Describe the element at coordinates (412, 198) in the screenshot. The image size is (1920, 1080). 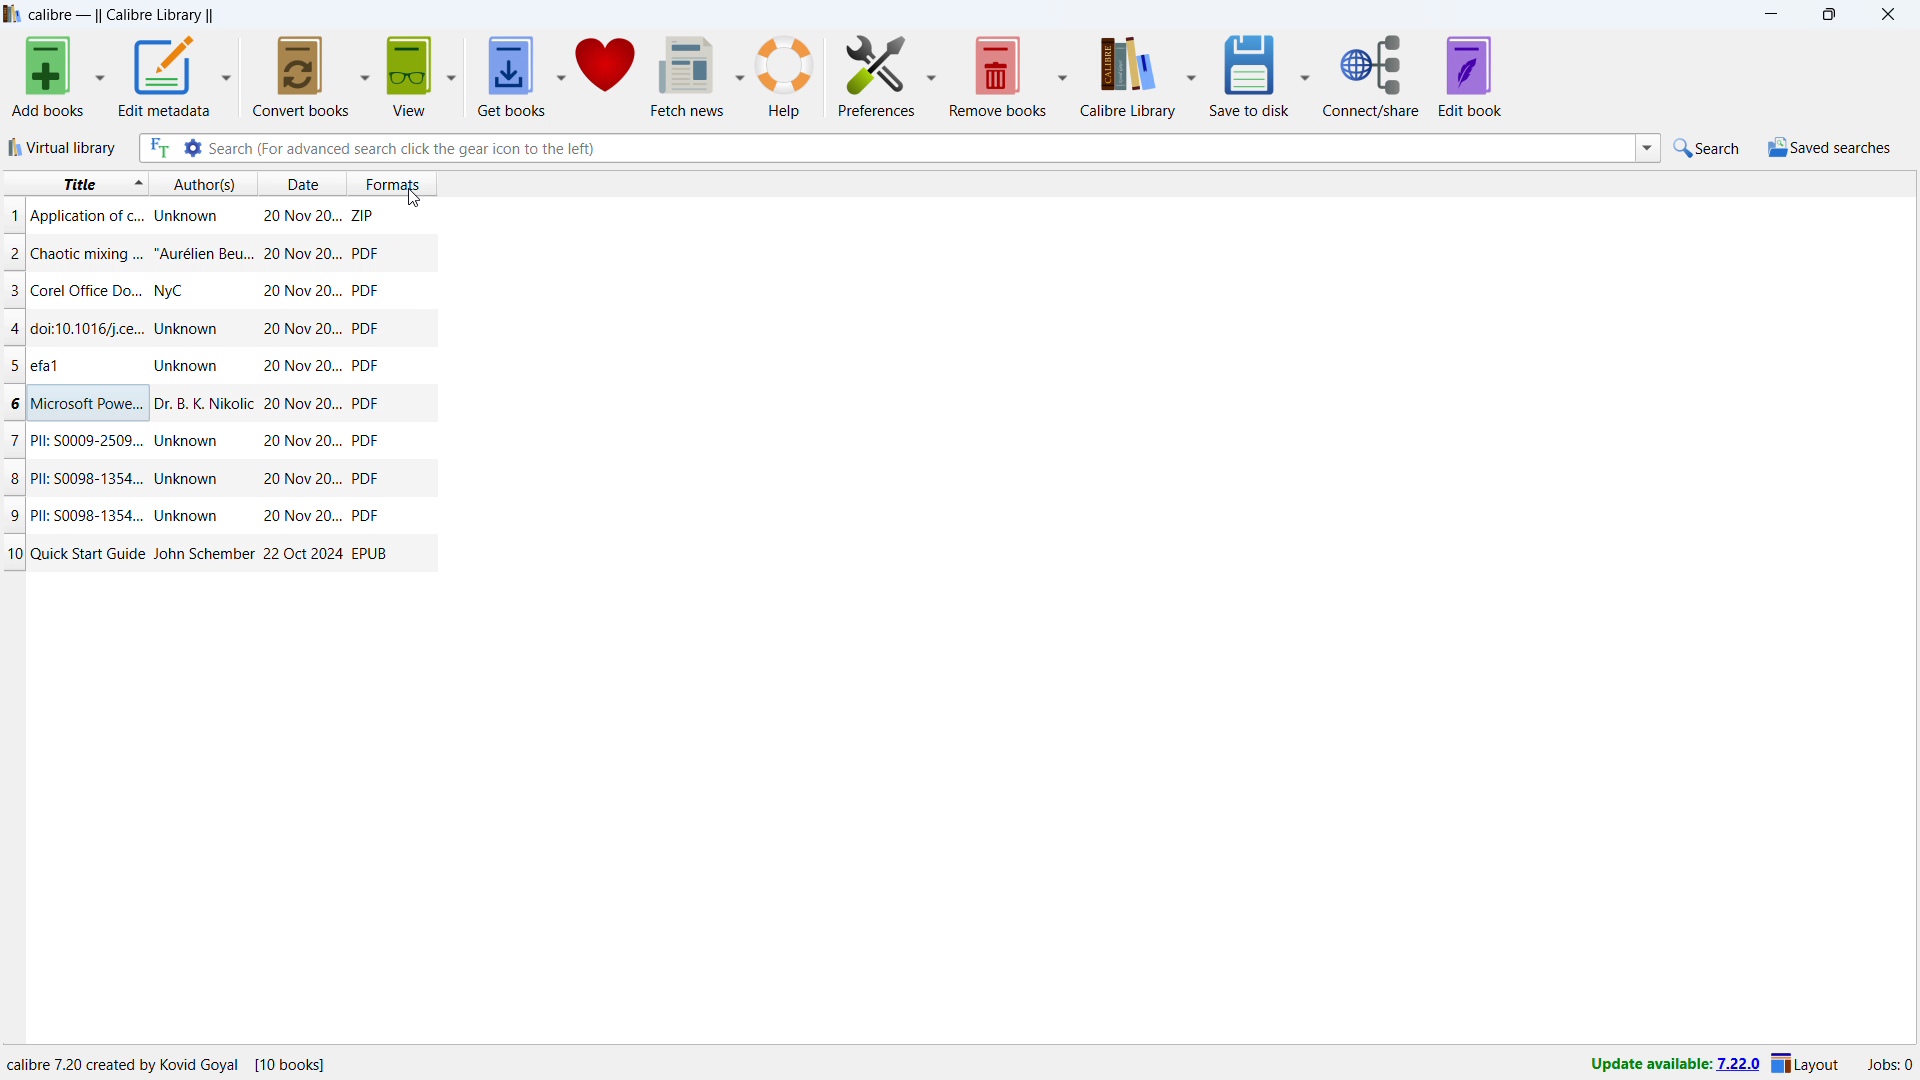
I see `cursor` at that location.